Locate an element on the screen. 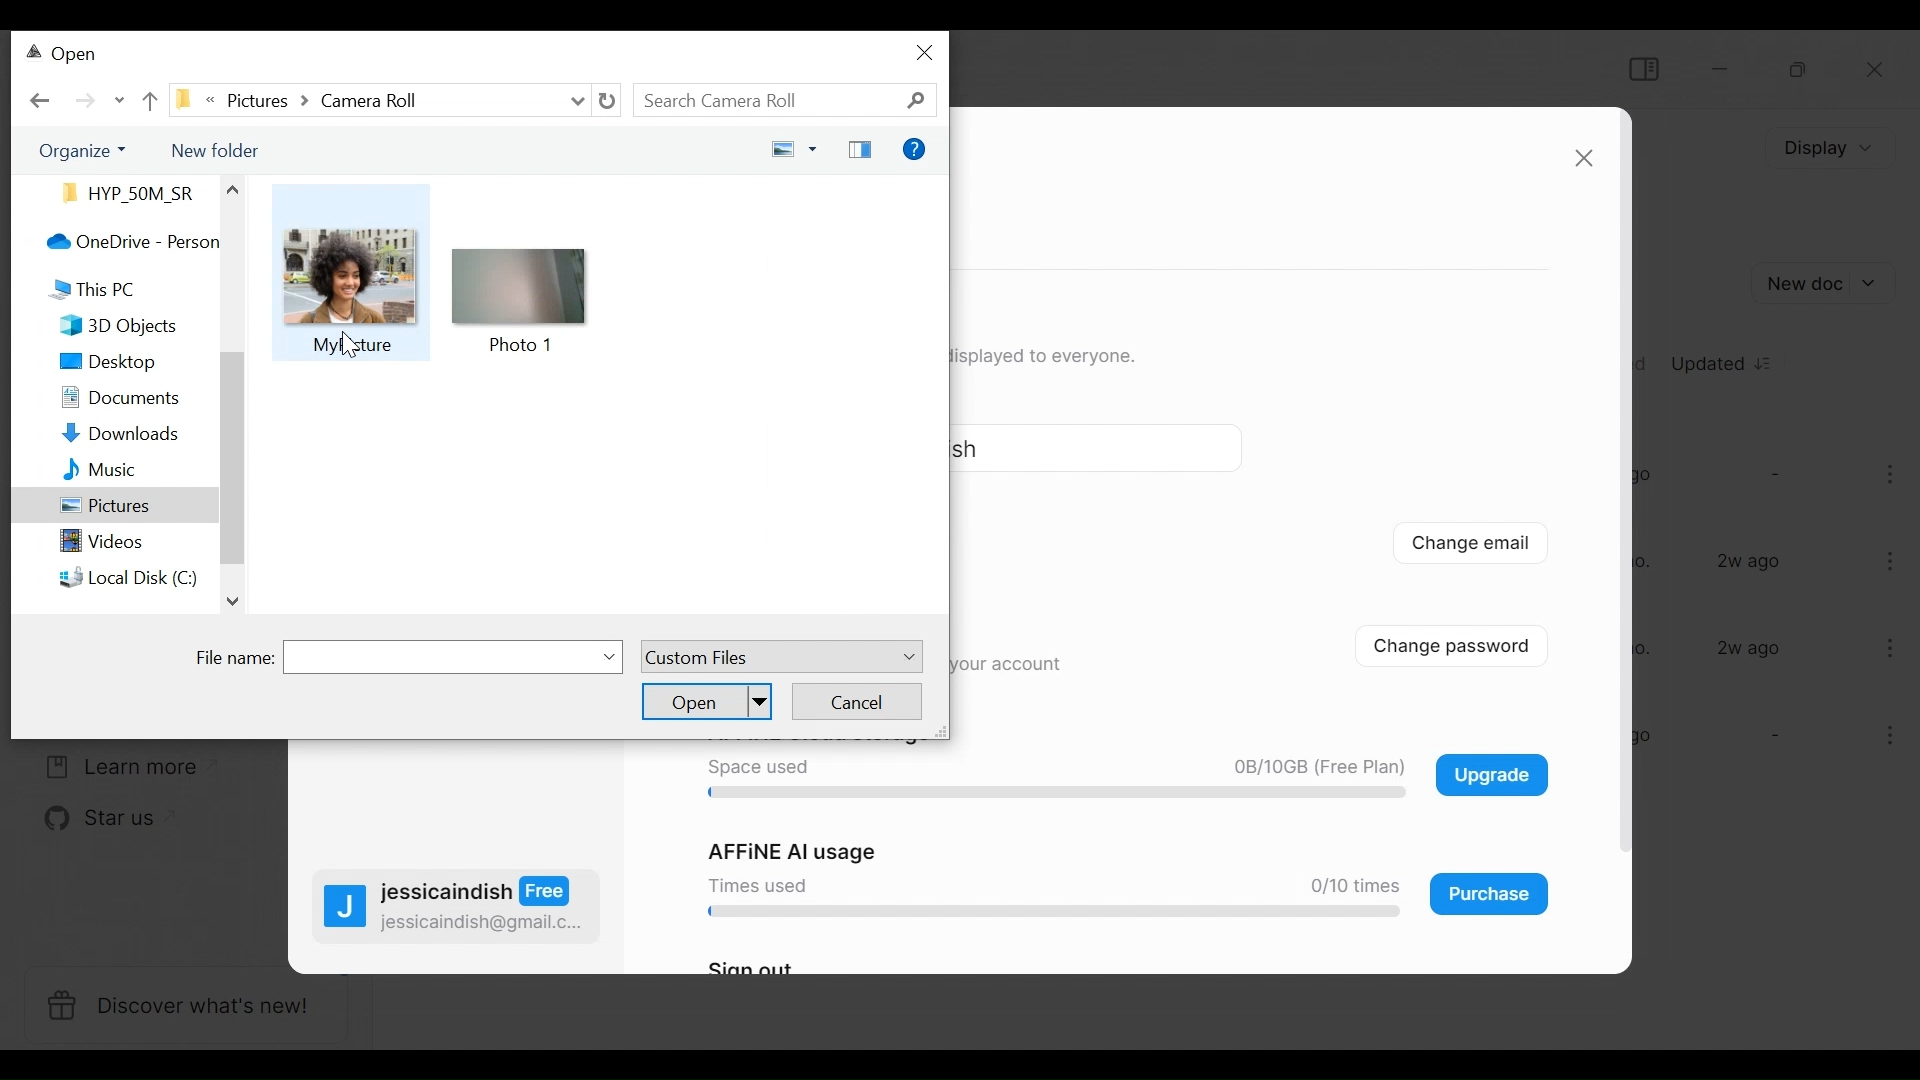  Pictures is located at coordinates (113, 507).